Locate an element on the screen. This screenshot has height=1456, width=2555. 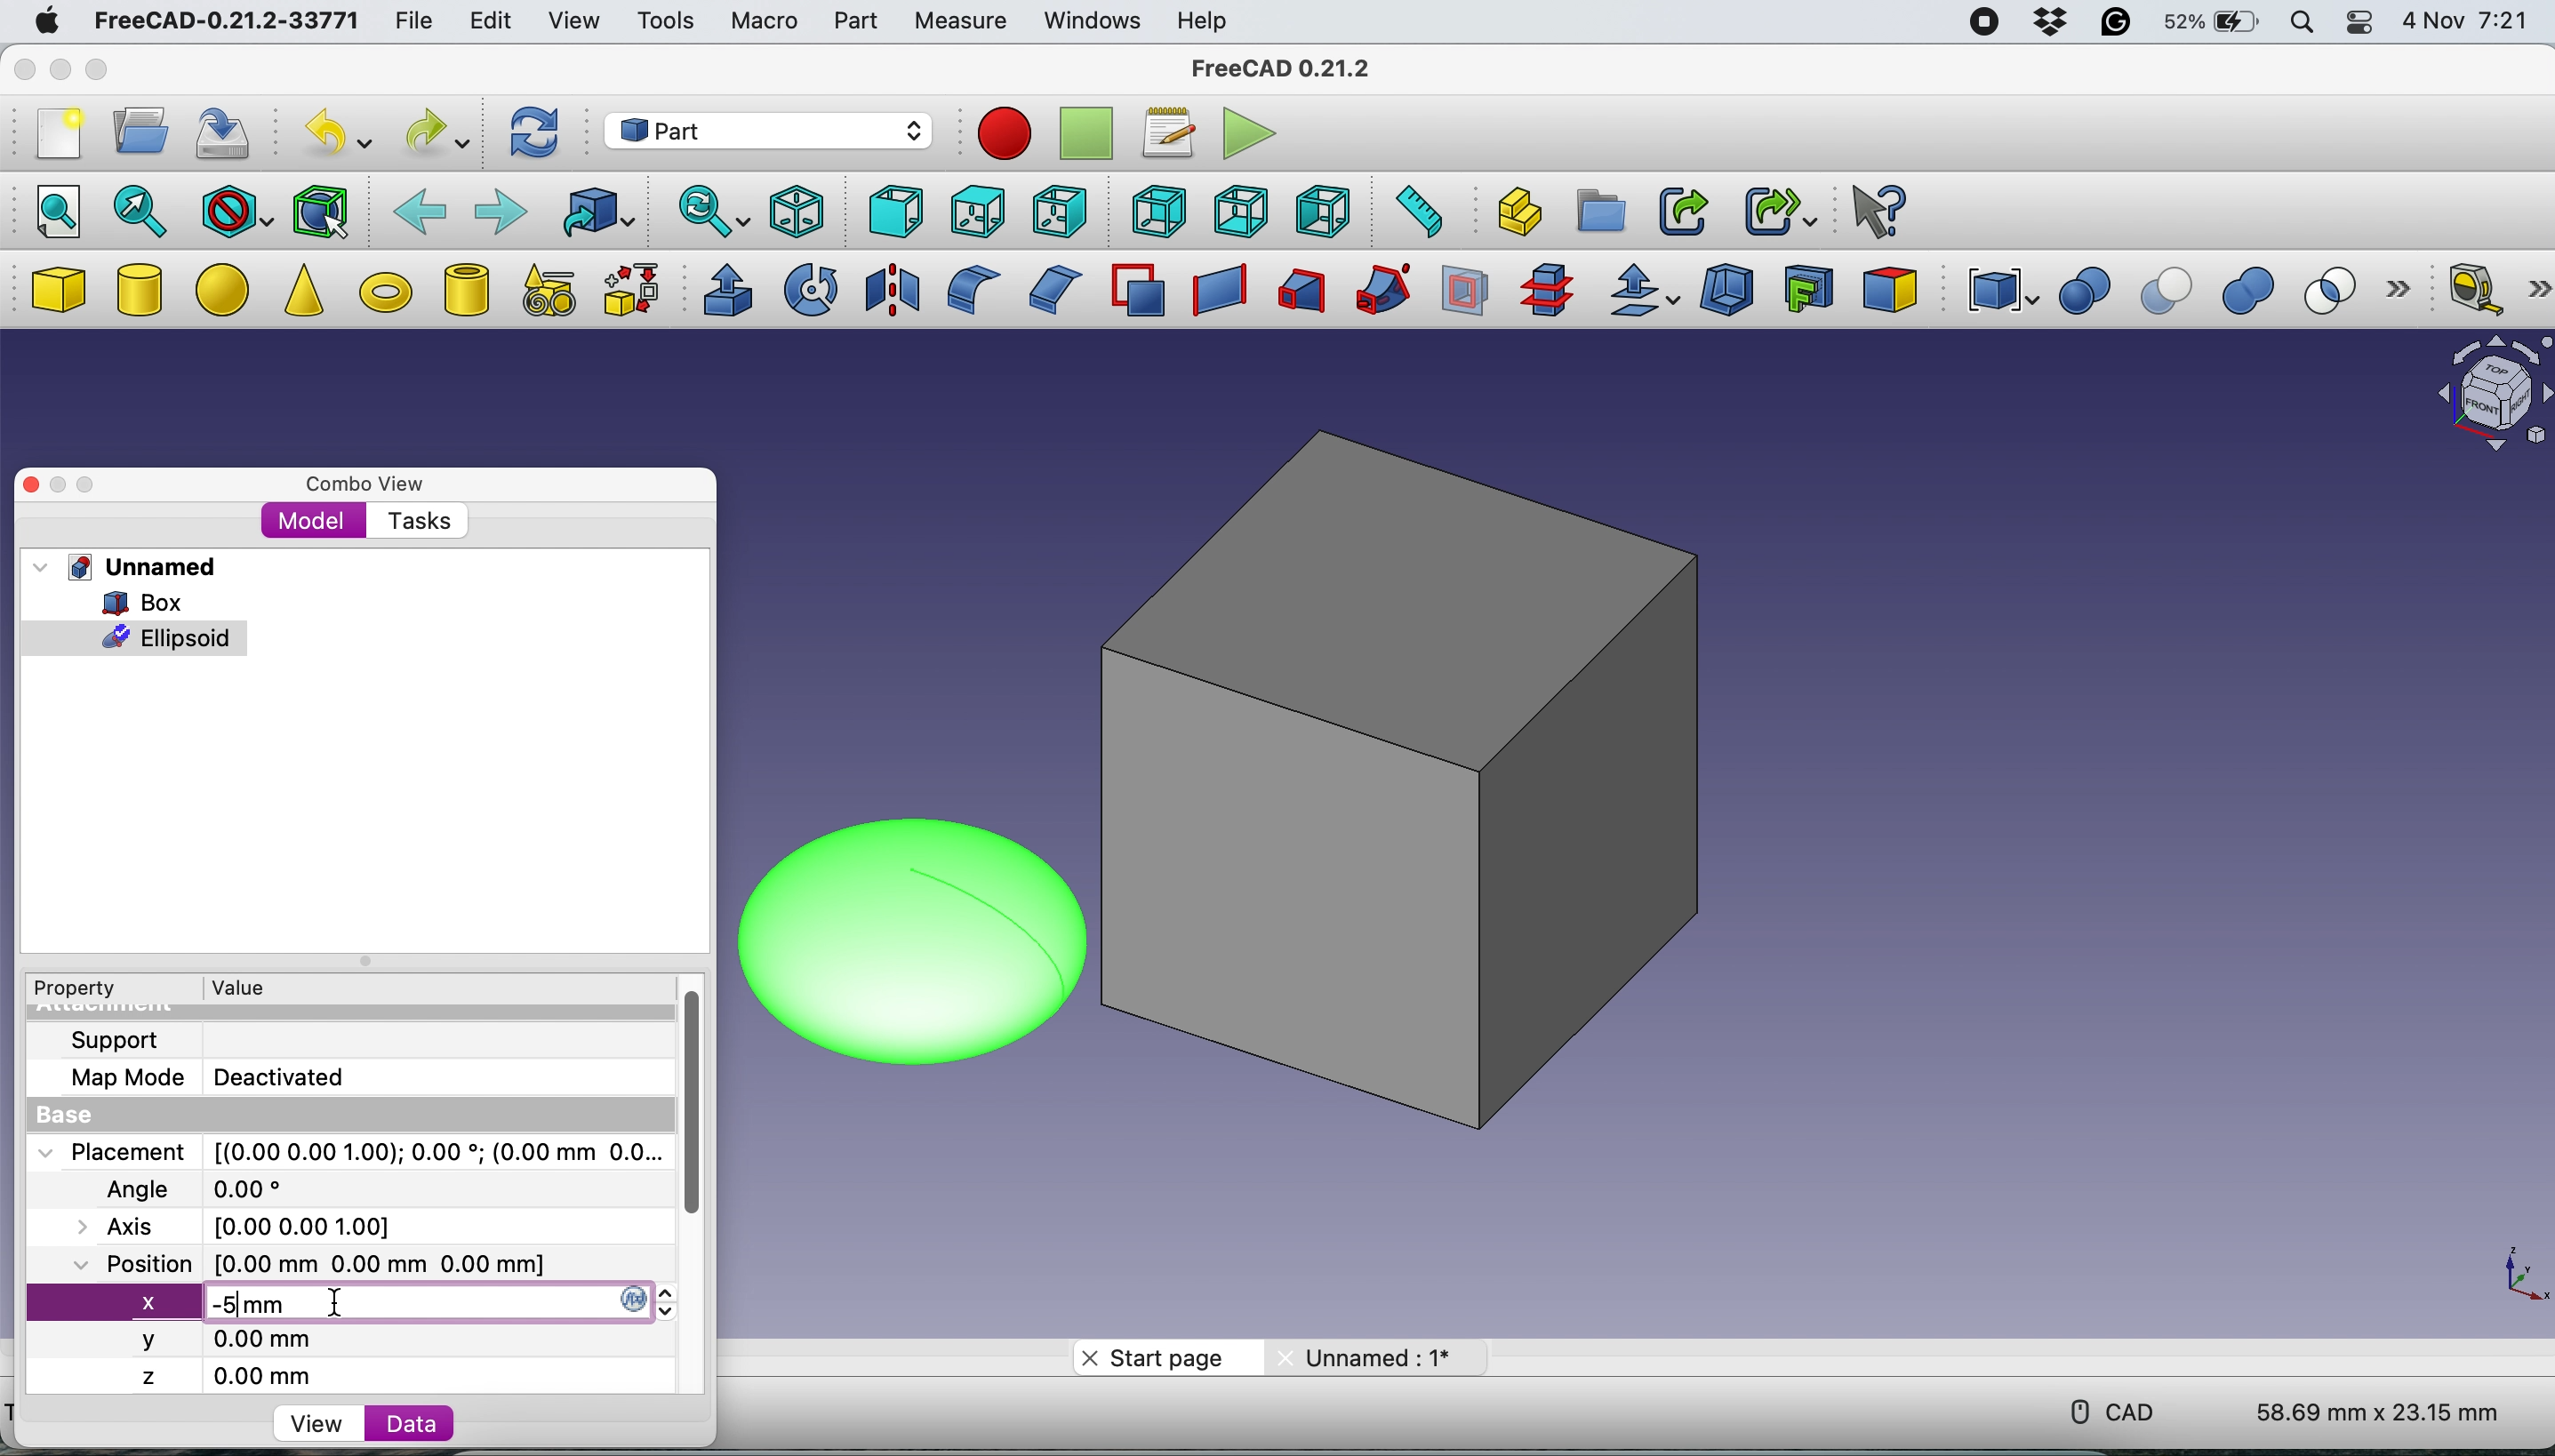
box is located at coordinates (1436, 769).